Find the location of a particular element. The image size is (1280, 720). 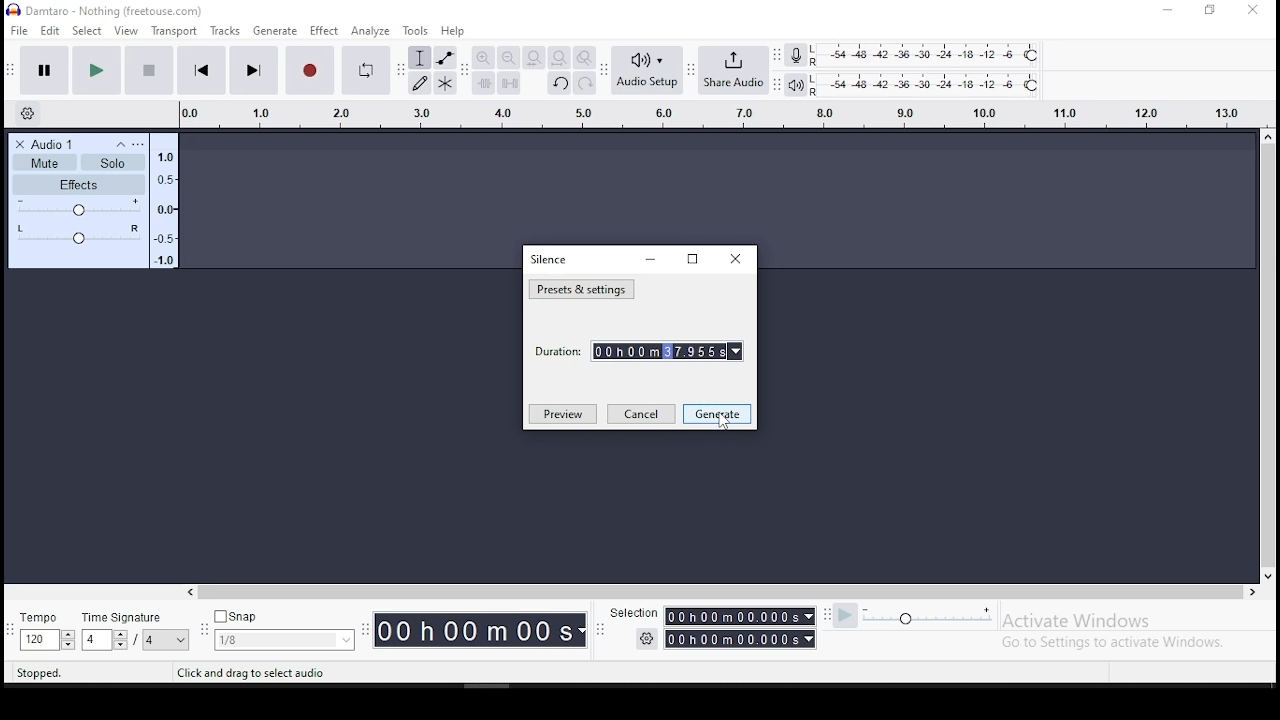

skip to end is located at coordinates (254, 70).